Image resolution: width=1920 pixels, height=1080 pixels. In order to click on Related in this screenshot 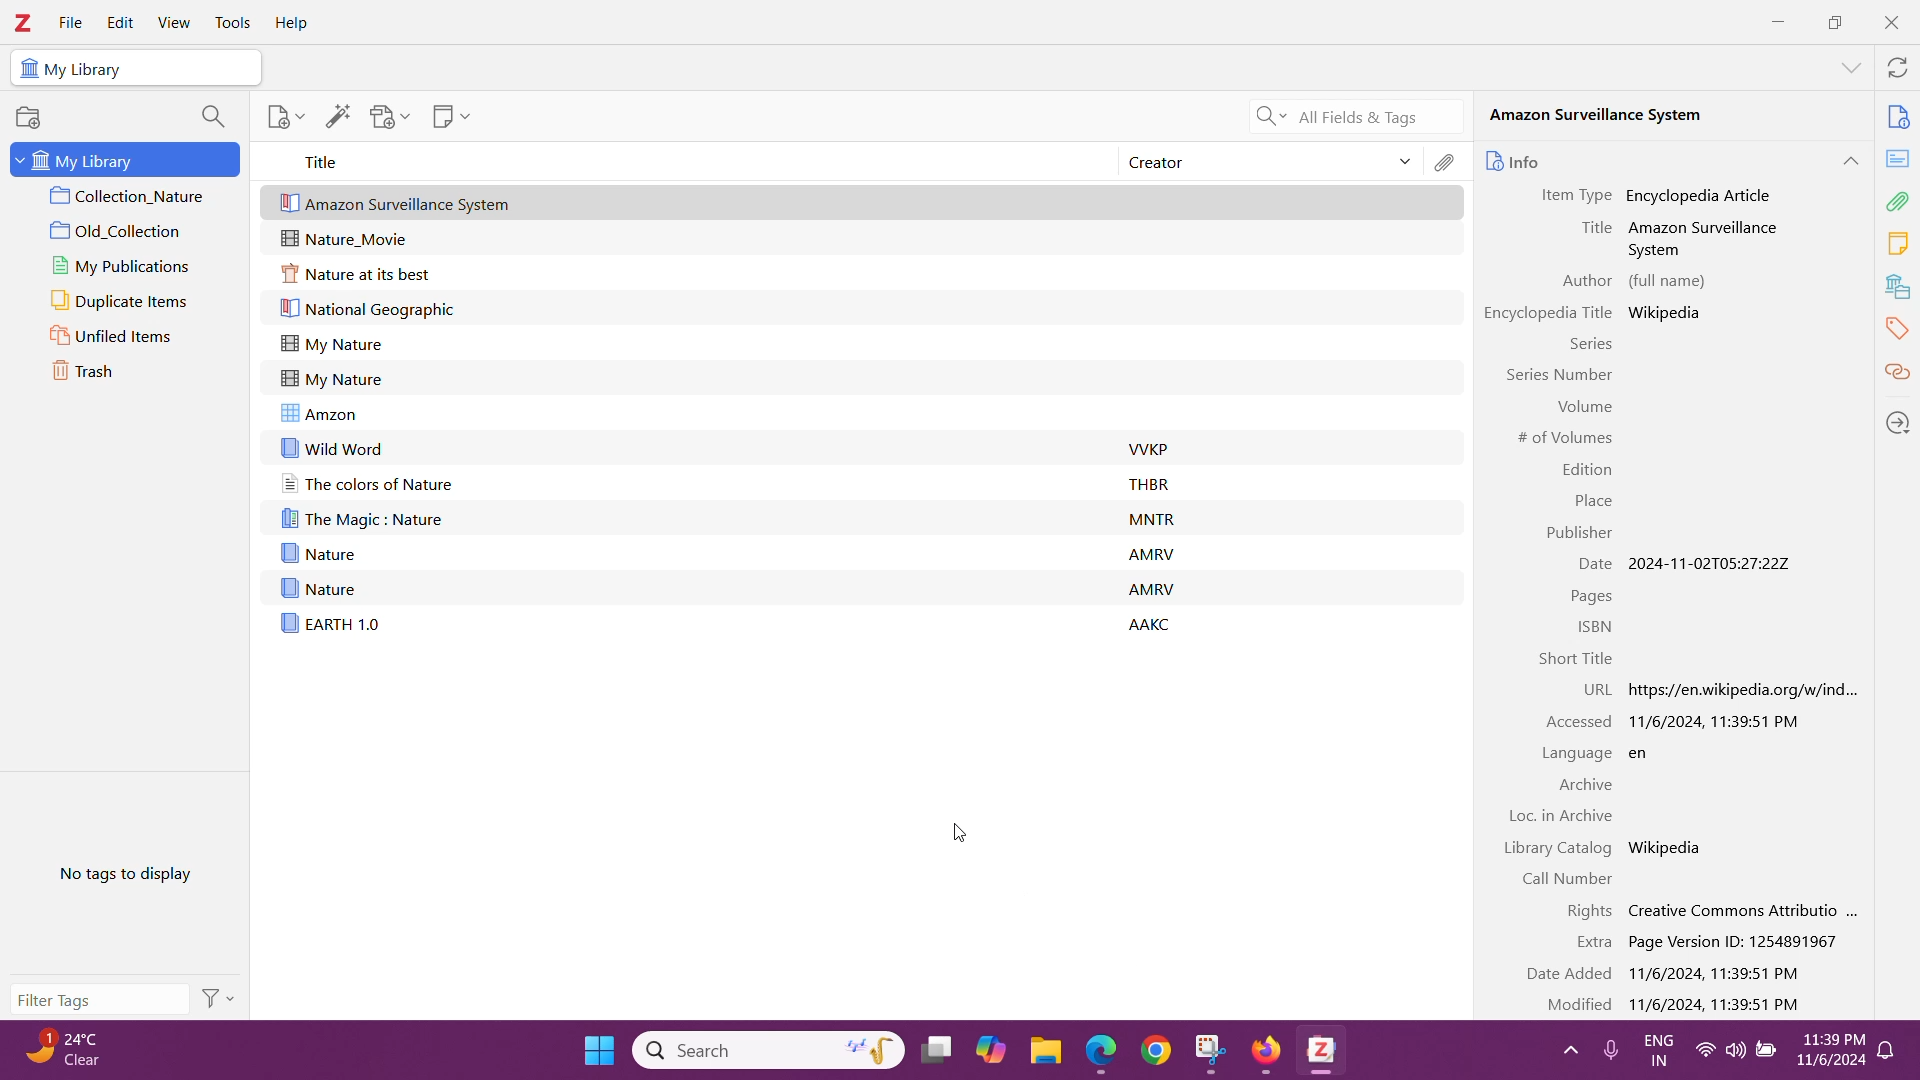, I will do `click(1897, 376)`.